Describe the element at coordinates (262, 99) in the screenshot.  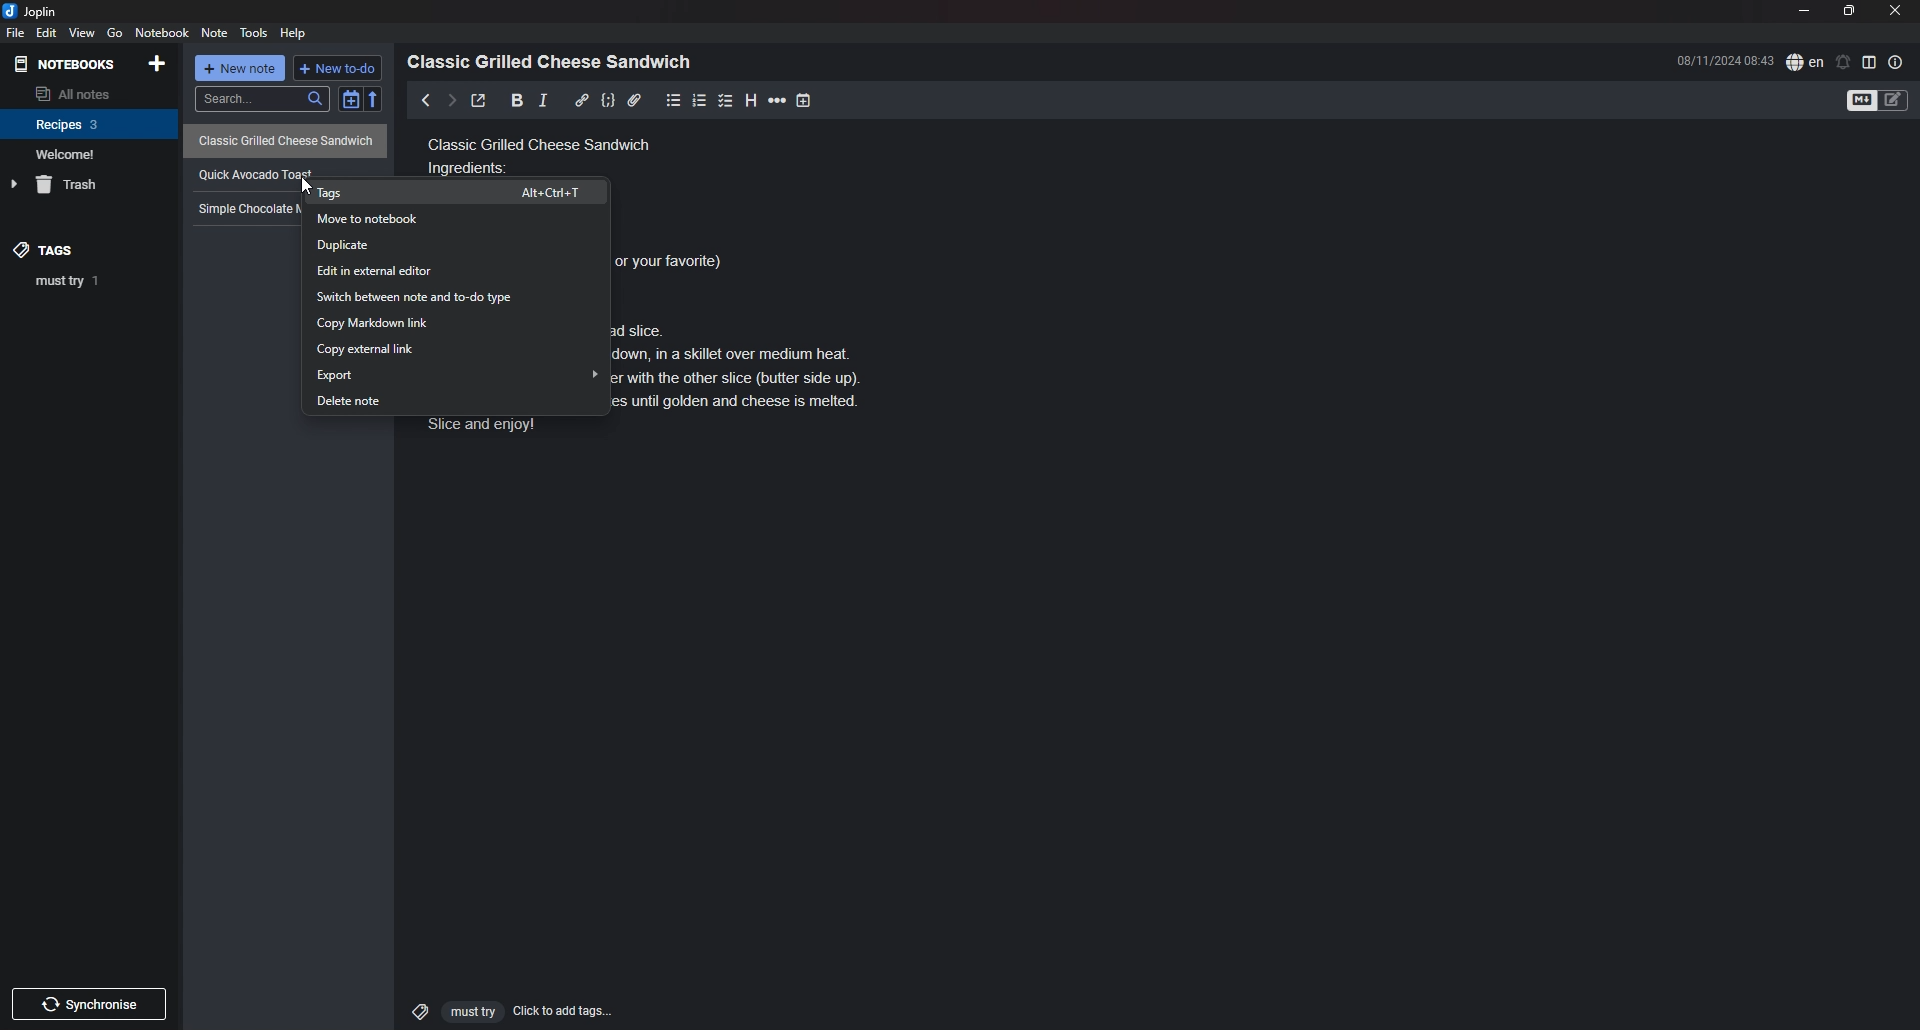
I see `search` at that location.